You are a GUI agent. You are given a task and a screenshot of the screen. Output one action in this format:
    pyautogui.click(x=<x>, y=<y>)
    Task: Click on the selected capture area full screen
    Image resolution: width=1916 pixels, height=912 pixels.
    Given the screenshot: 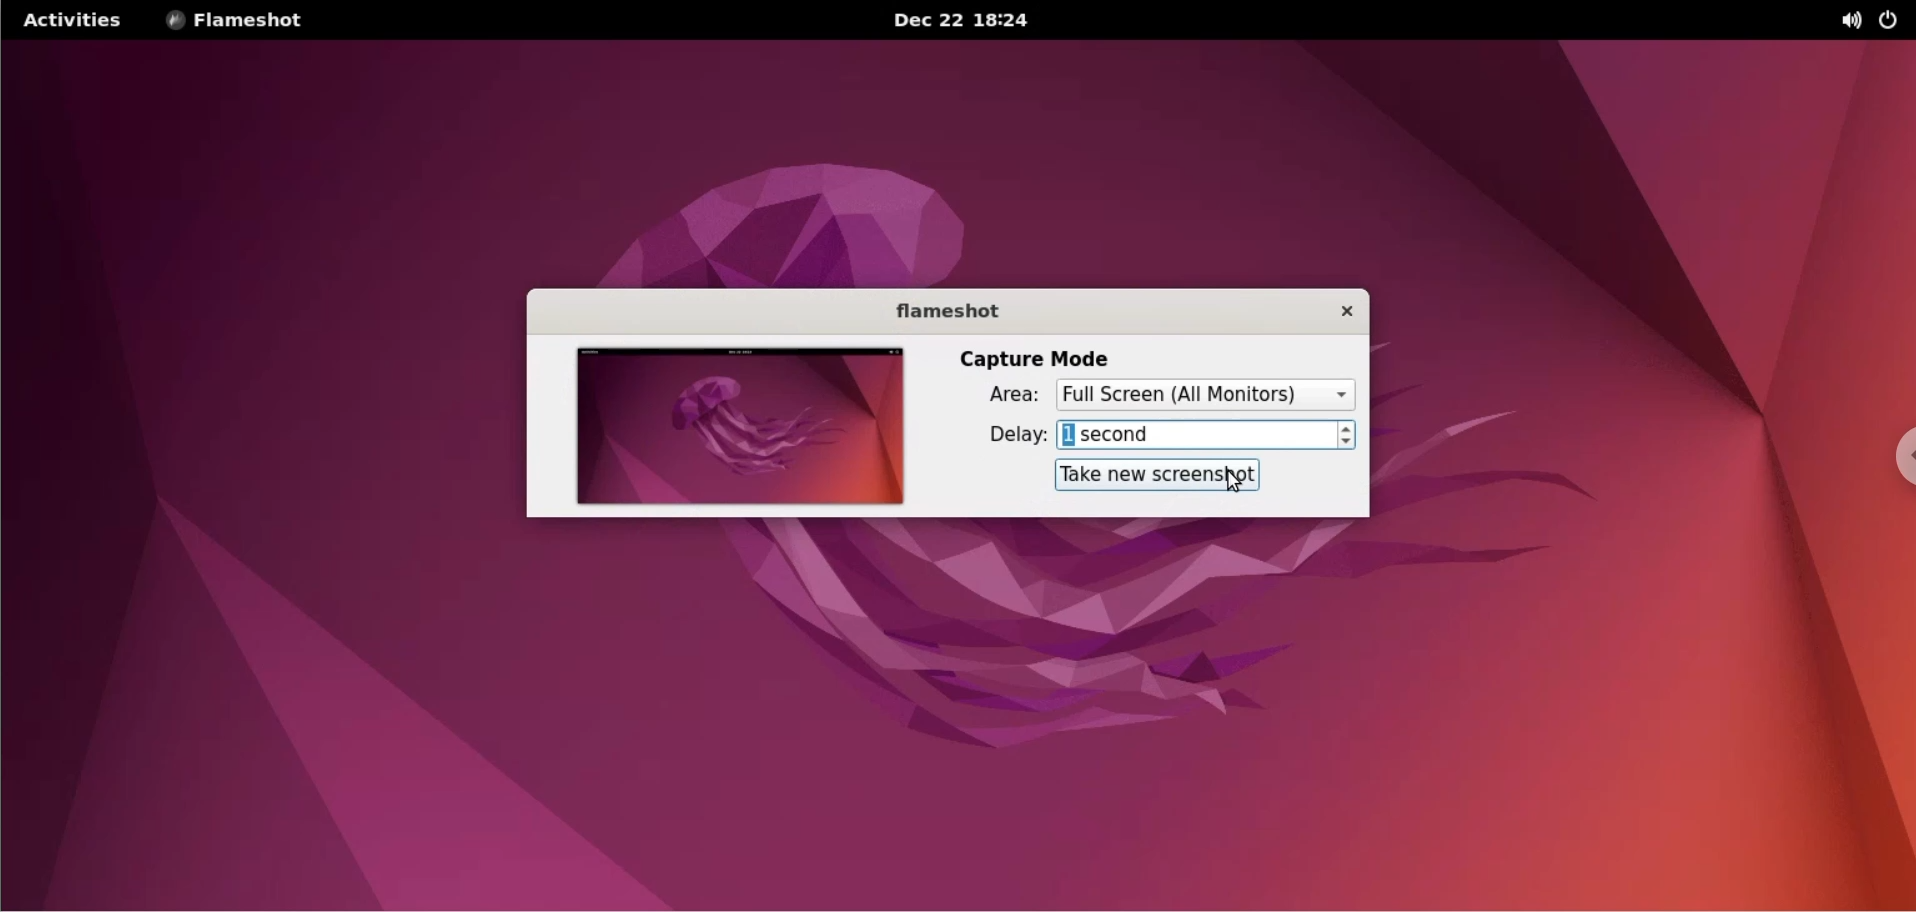 What is the action you would take?
    pyautogui.click(x=1208, y=396)
    